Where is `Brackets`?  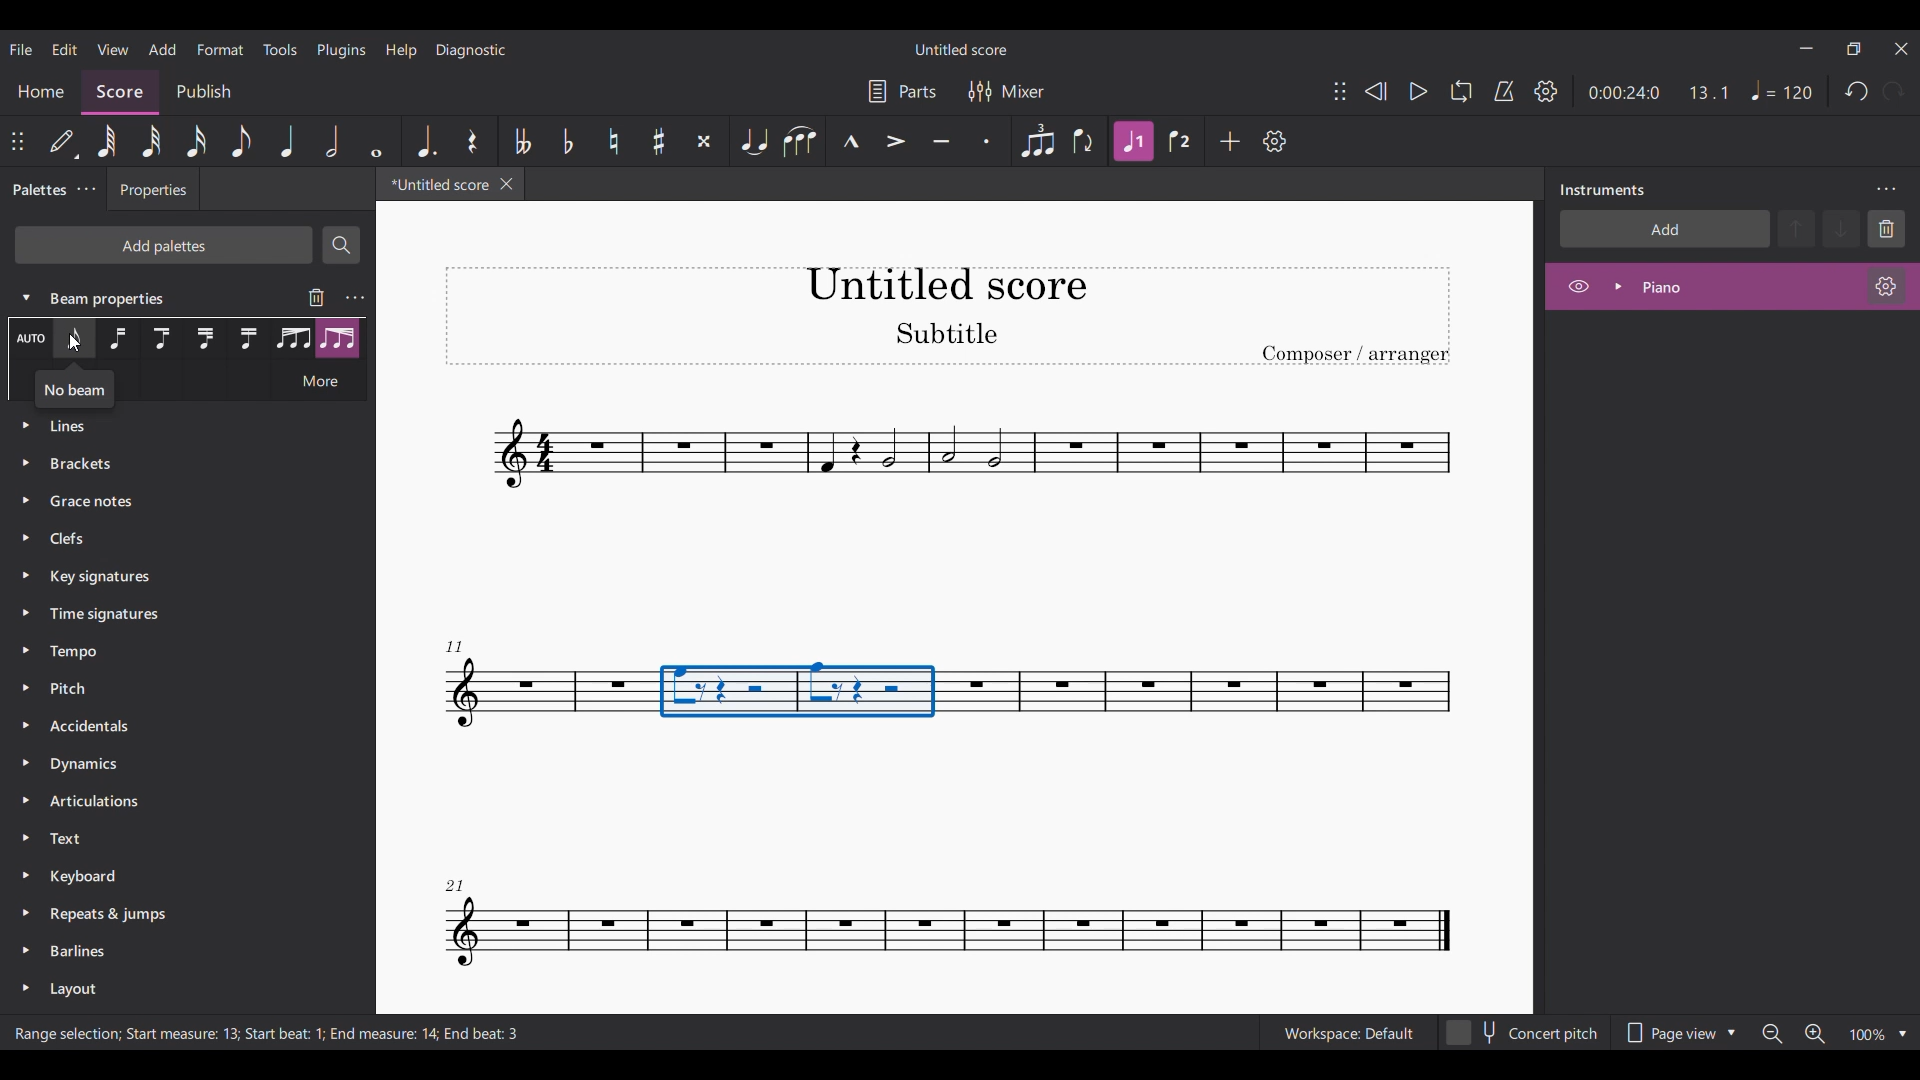
Brackets is located at coordinates (179, 467).